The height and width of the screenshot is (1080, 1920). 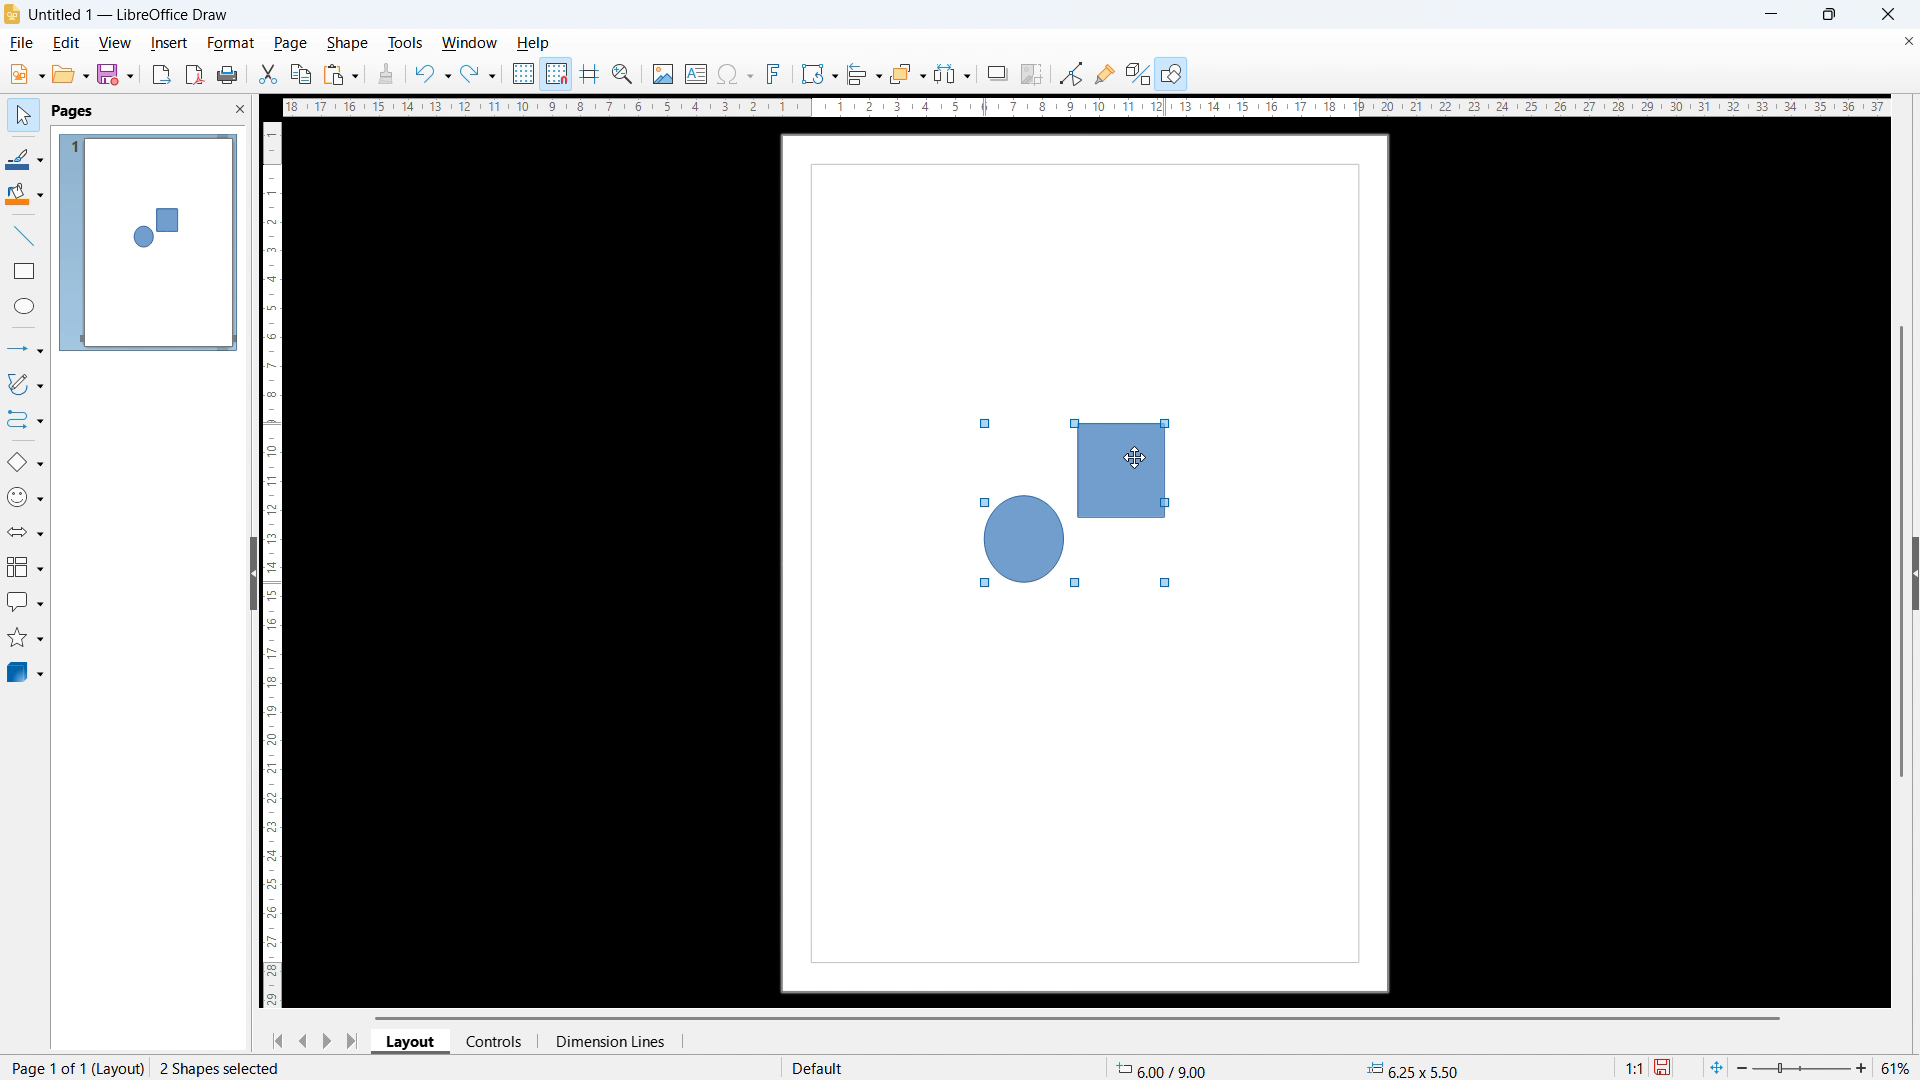 What do you see at coordinates (1915, 573) in the screenshot?
I see `expand sidebar` at bounding box center [1915, 573].